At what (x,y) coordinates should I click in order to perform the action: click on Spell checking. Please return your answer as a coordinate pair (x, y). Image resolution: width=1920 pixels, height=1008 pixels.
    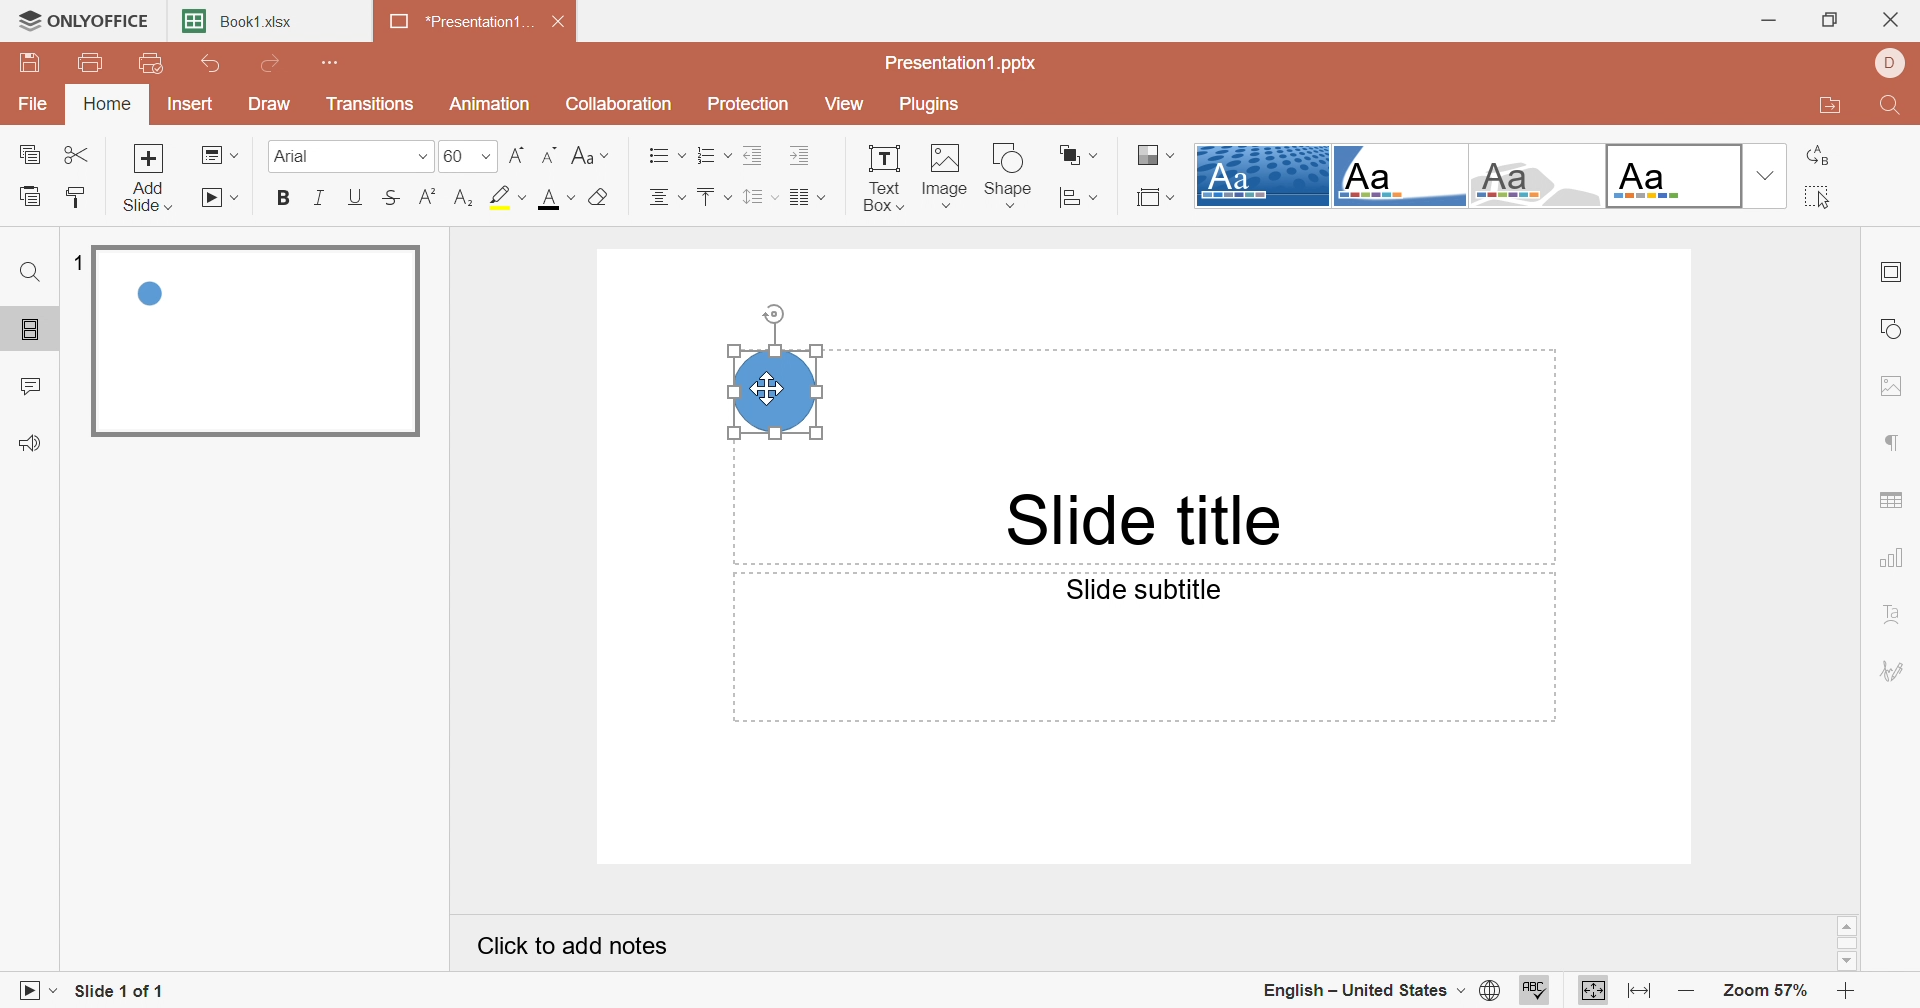
    Looking at the image, I should click on (1536, 991).